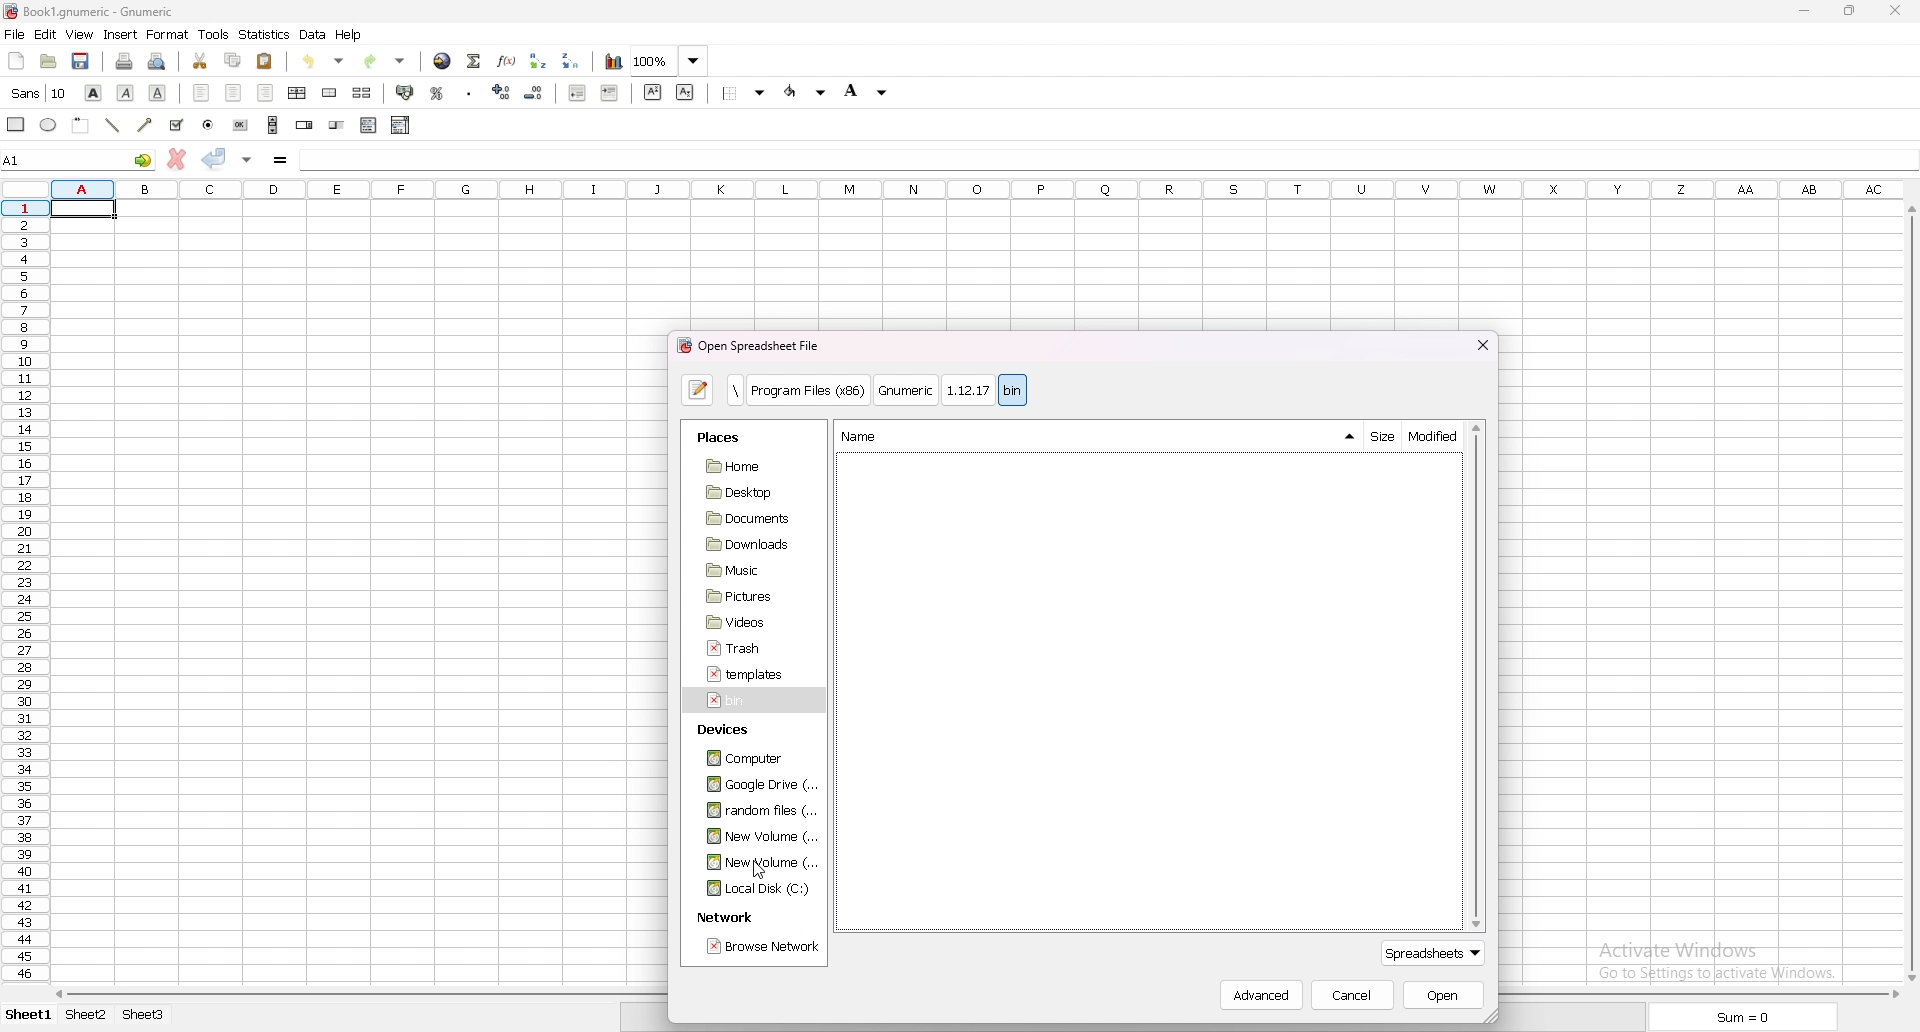  What do you see at coordinates (26, 1016) in the screenshot?
I see `sheet1` at bounding box center [26, 1016].